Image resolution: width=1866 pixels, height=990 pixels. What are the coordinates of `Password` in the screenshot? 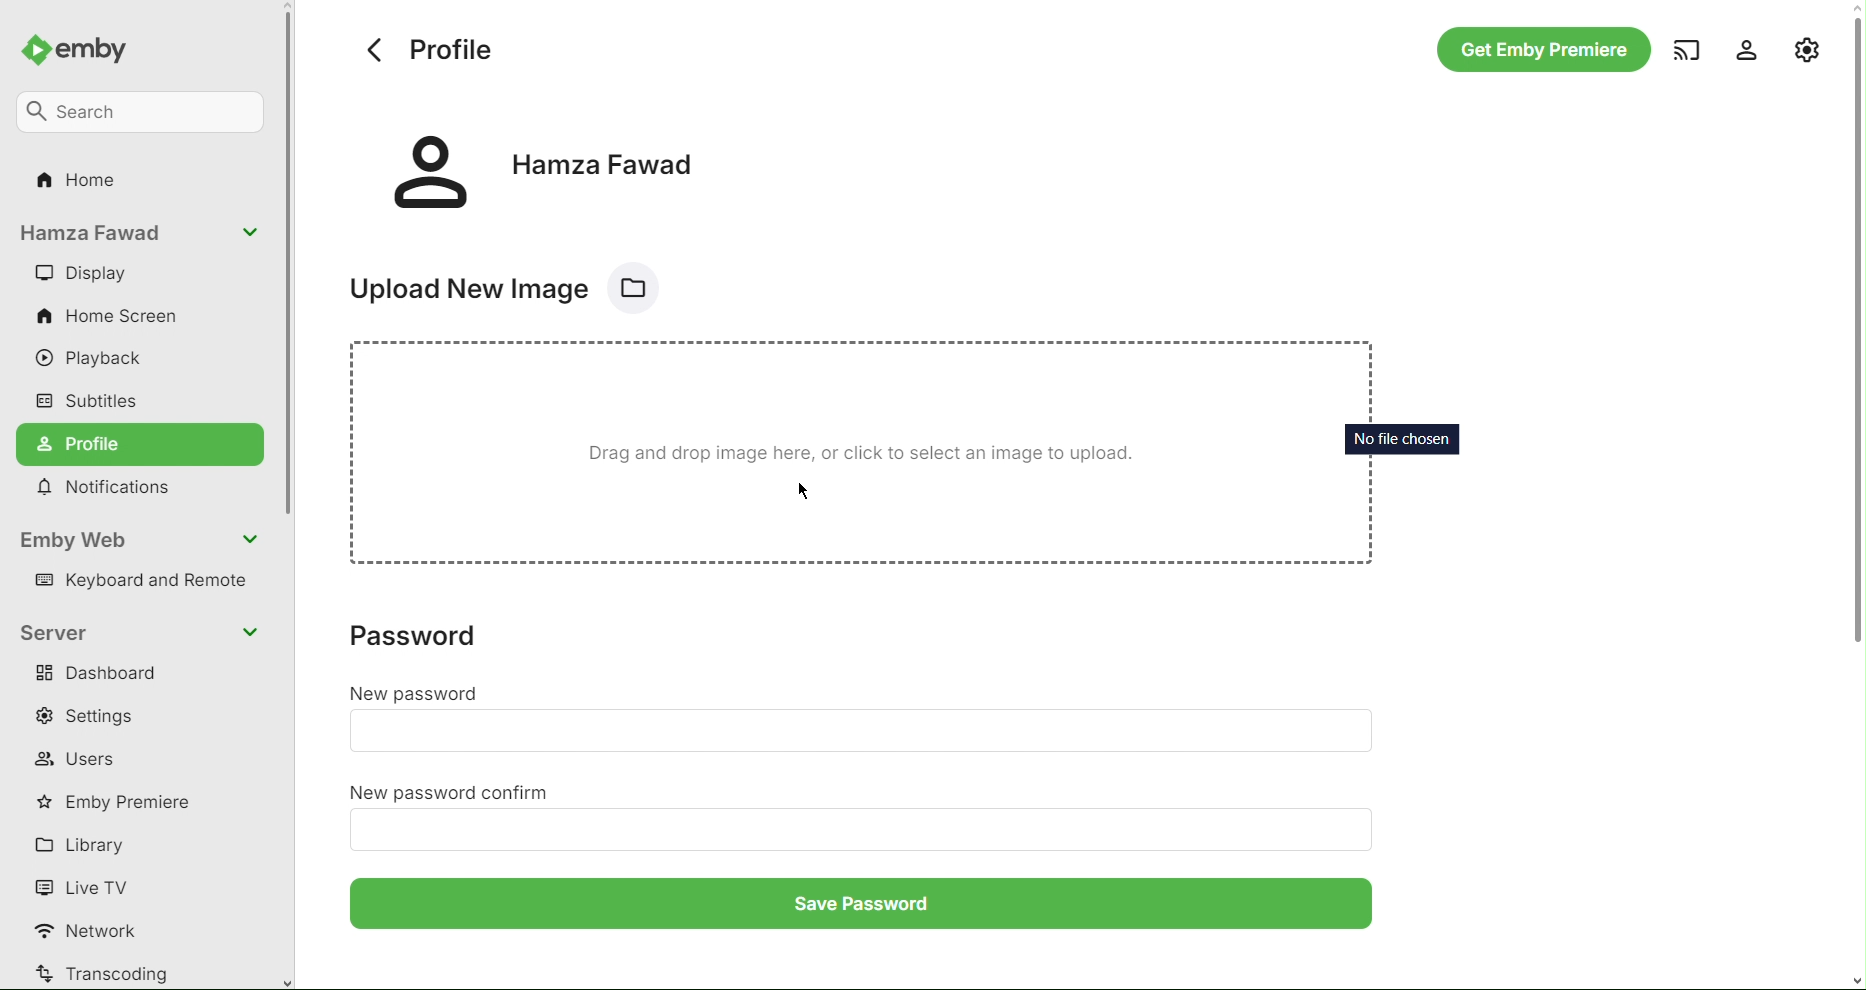 It's located at (424, 636).